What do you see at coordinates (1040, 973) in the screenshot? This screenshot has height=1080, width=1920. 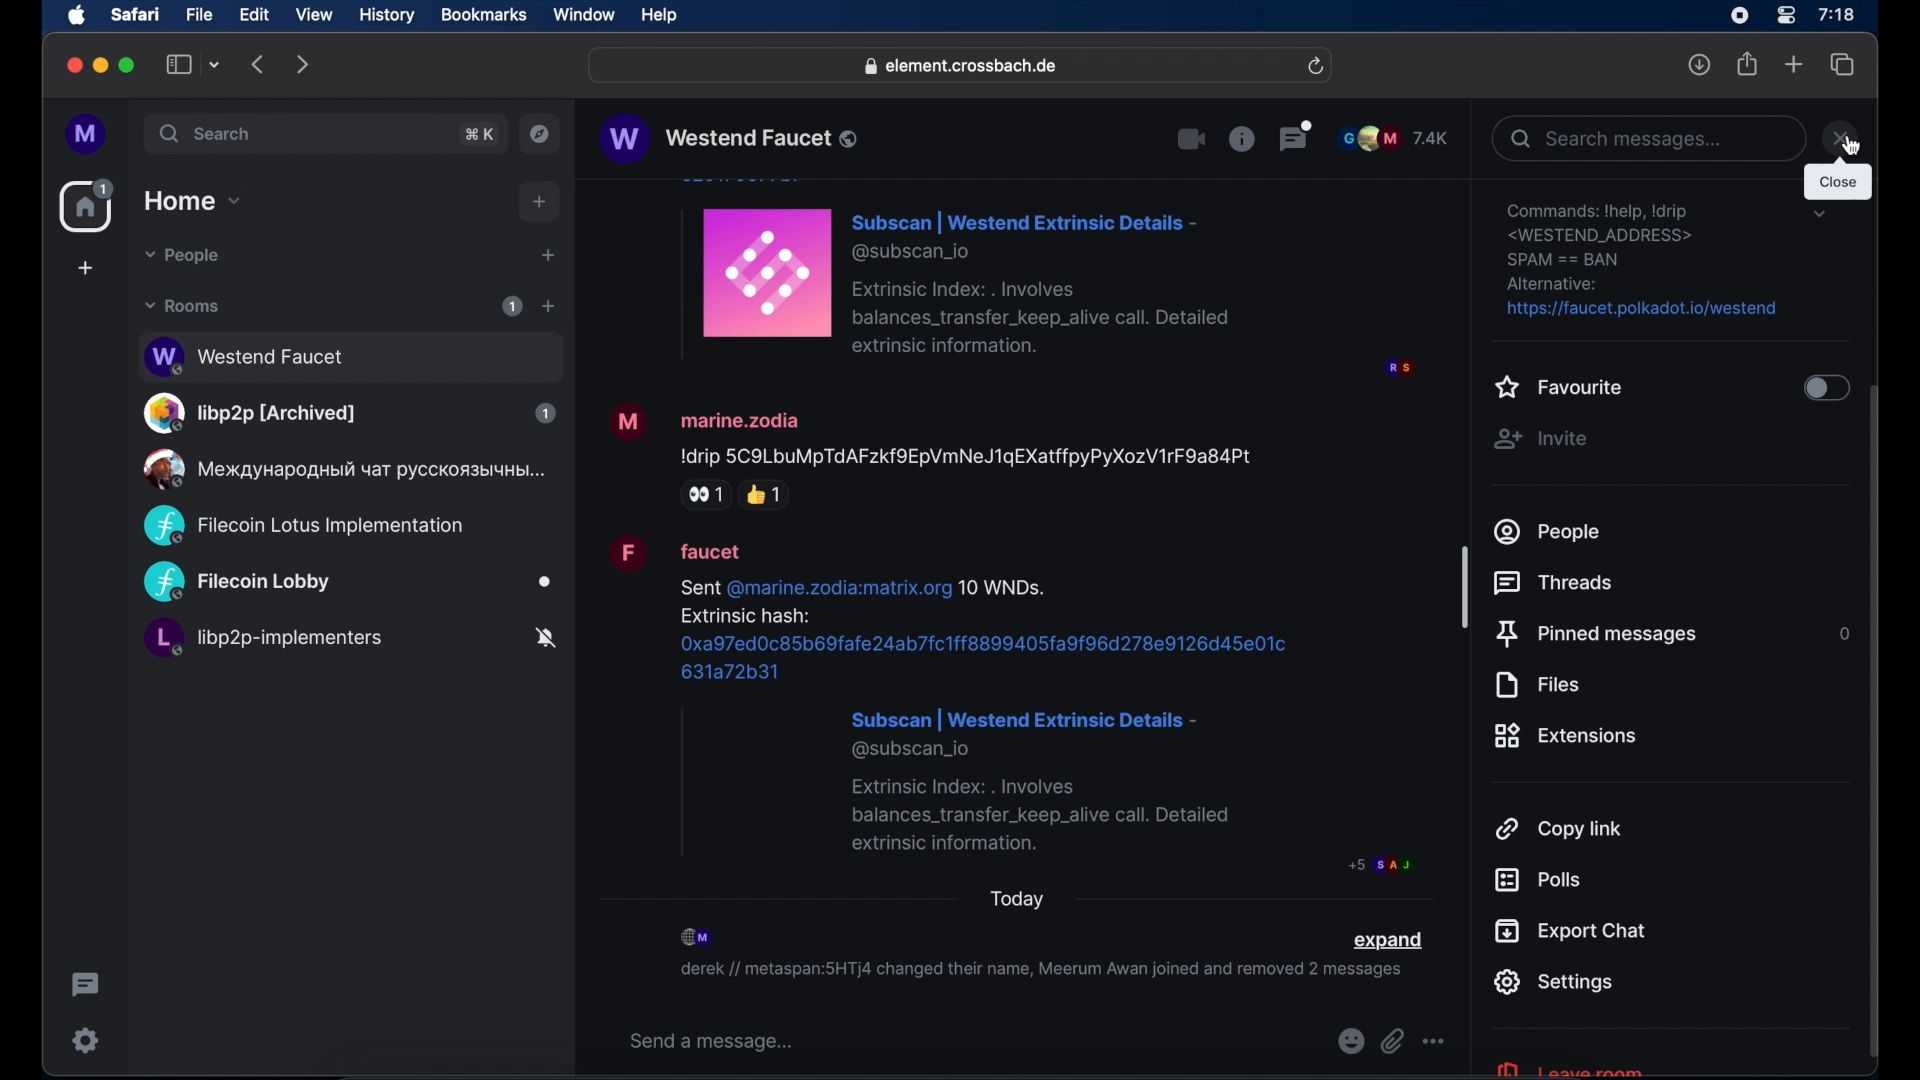 I see `room notification` at bounding box center [1040, 973].